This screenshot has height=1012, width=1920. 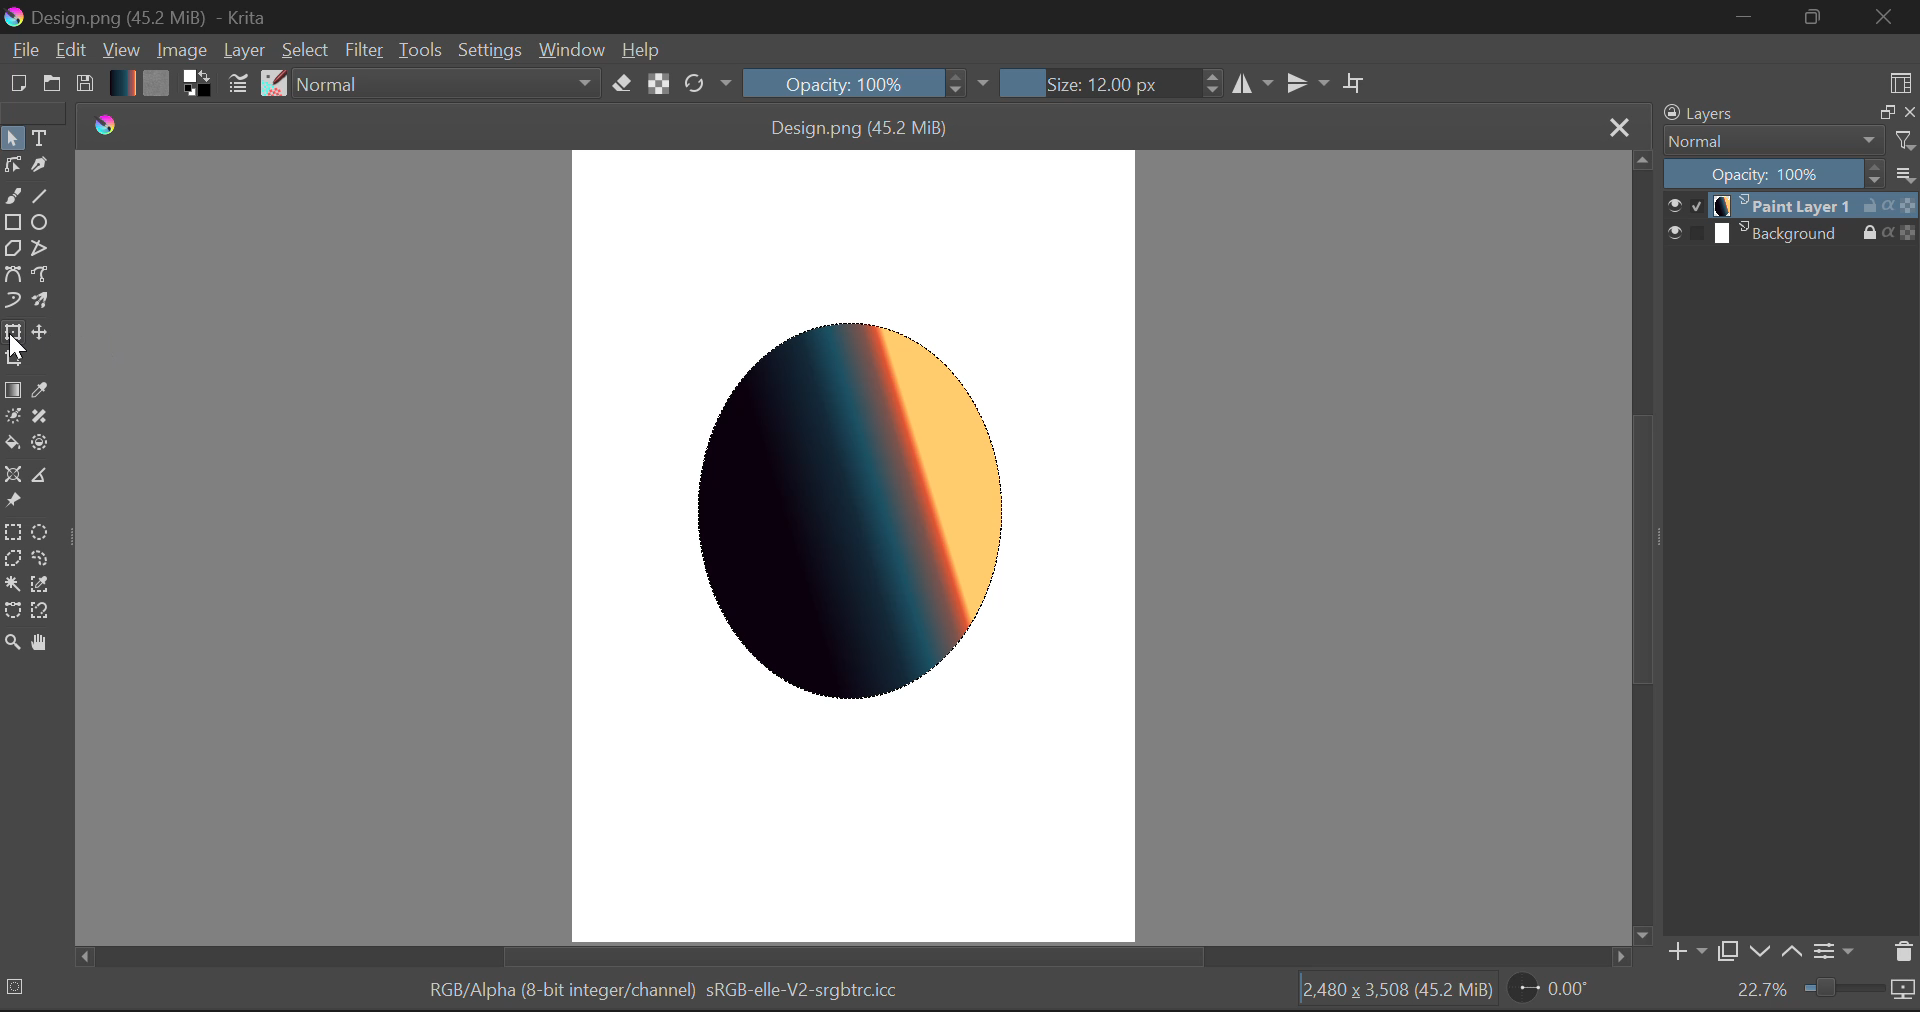 I want to click on Circular Selection, so click(x=38, y=531).